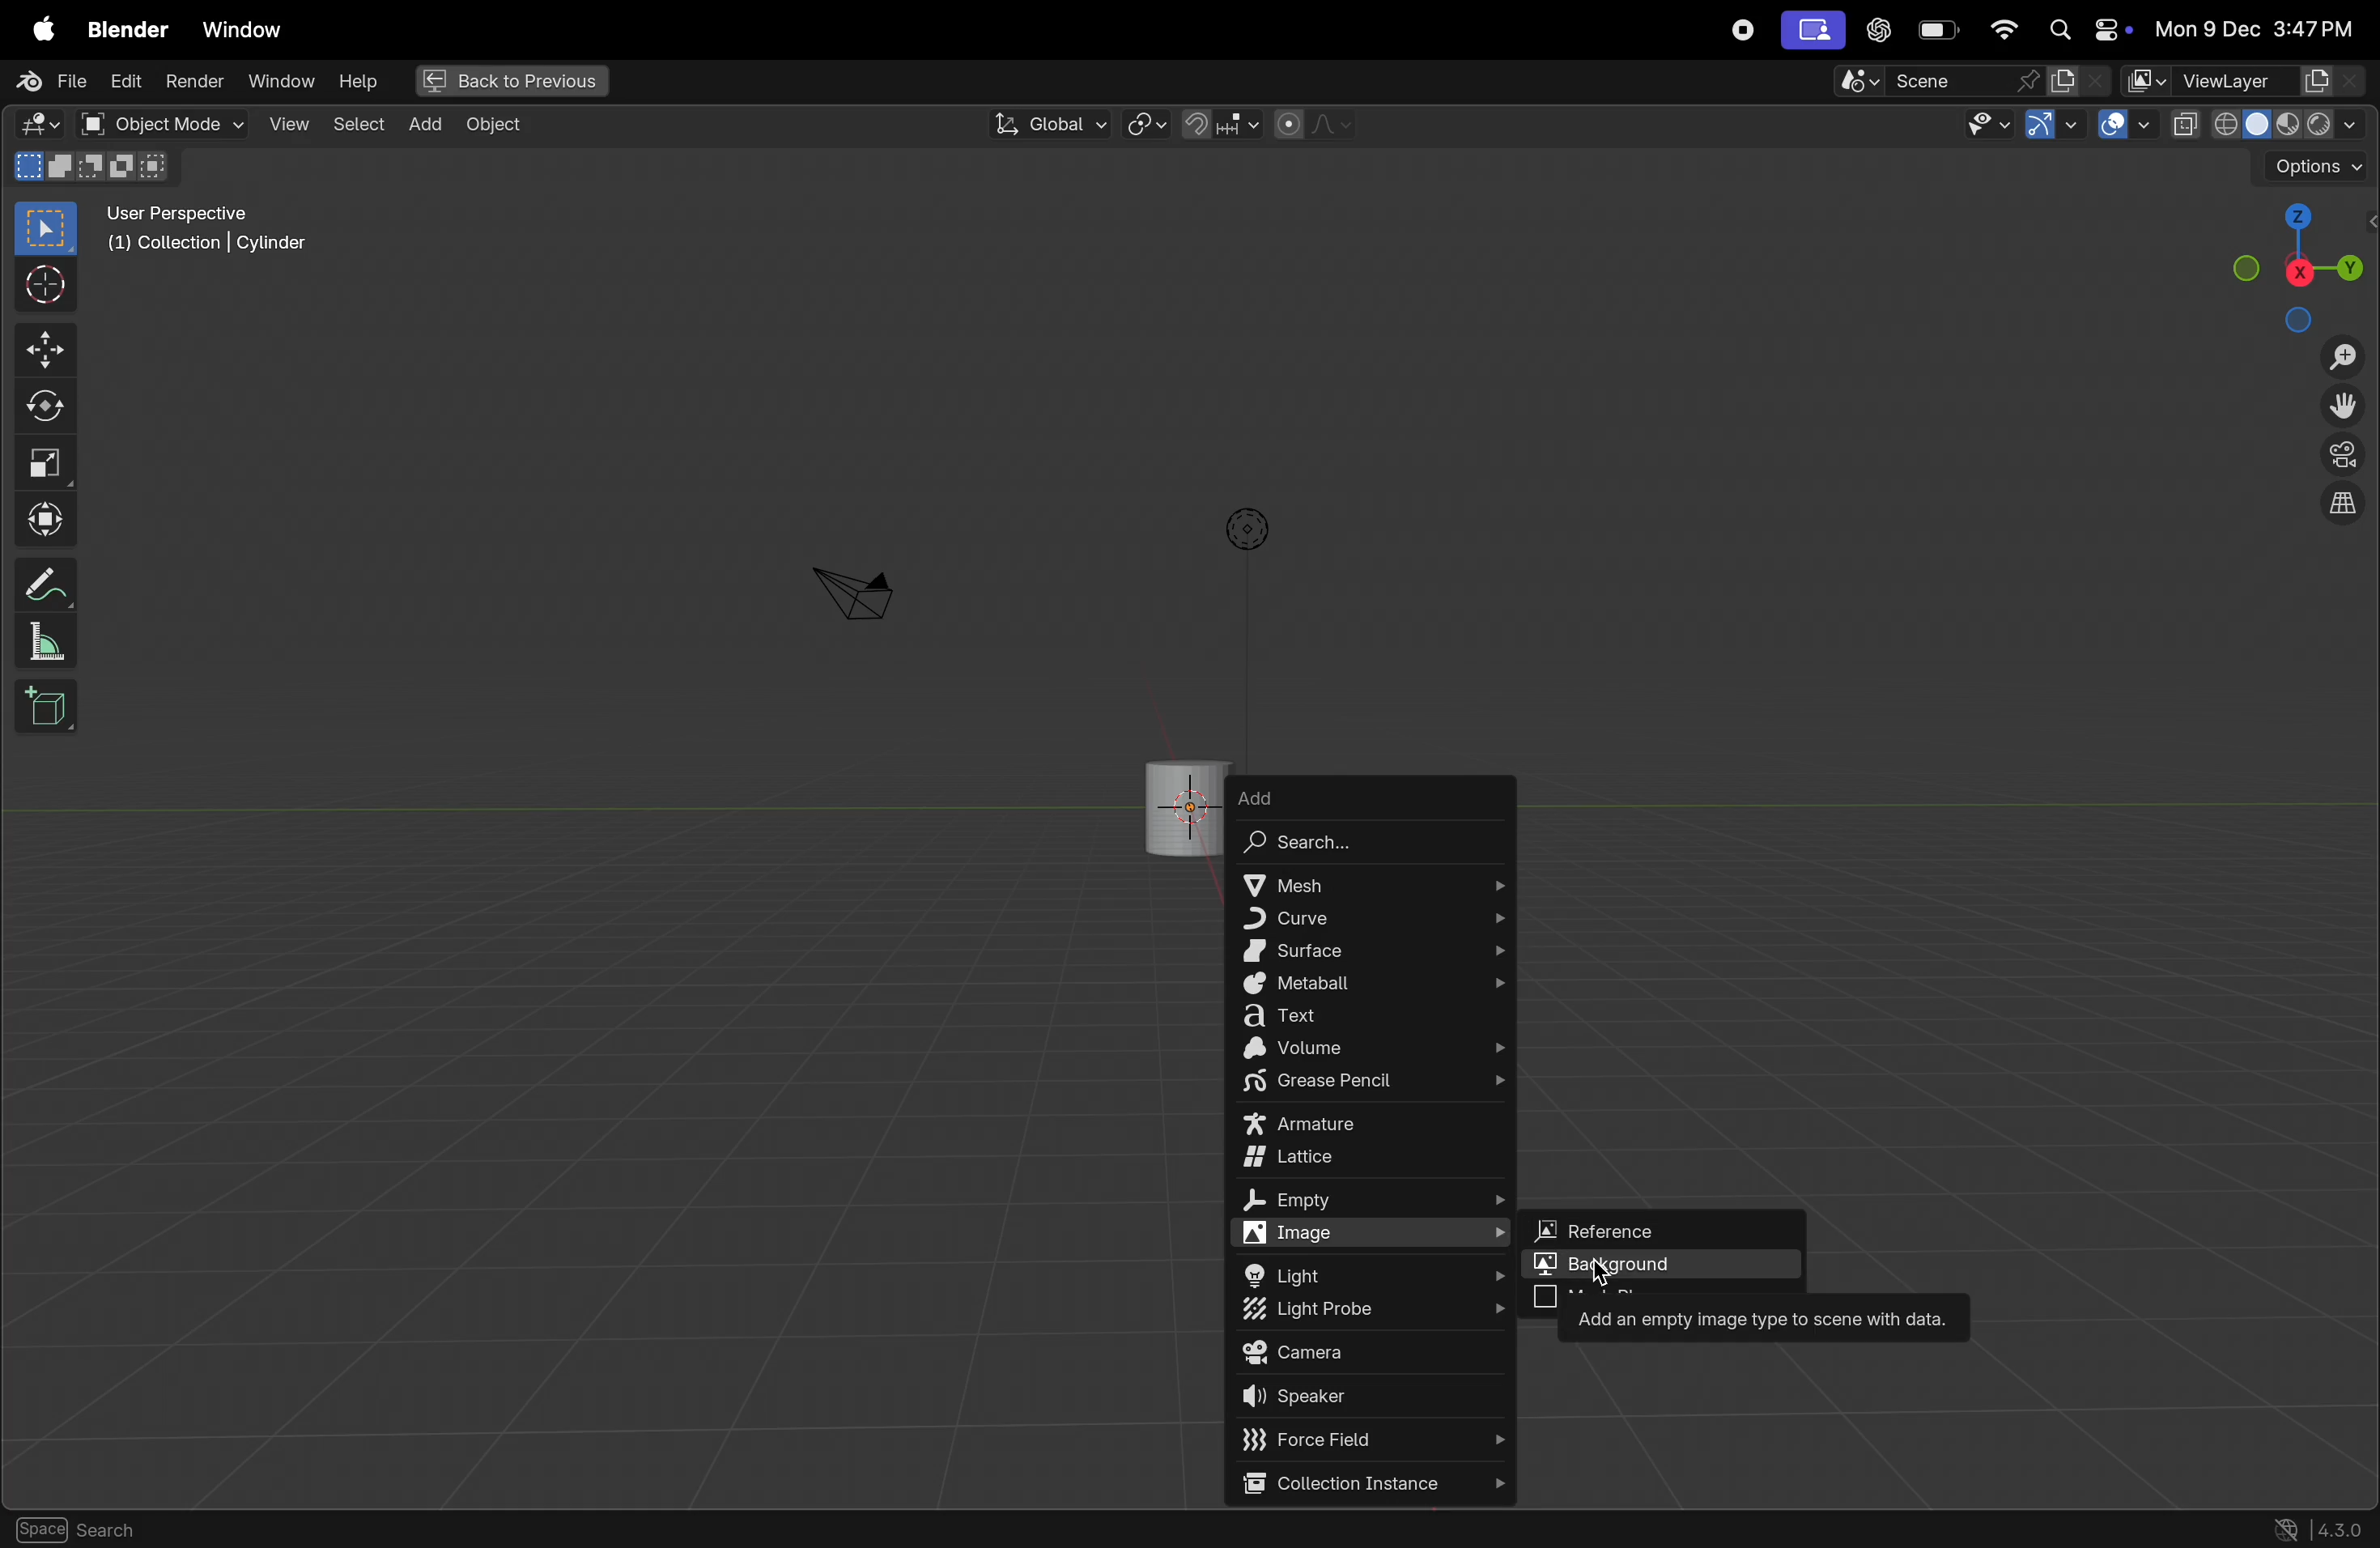 Image resolution: width=2380 pixels, height=1548 pixels. Describe the element at coordinates (97, 168) in the screenshot. I see `modes` at that location.